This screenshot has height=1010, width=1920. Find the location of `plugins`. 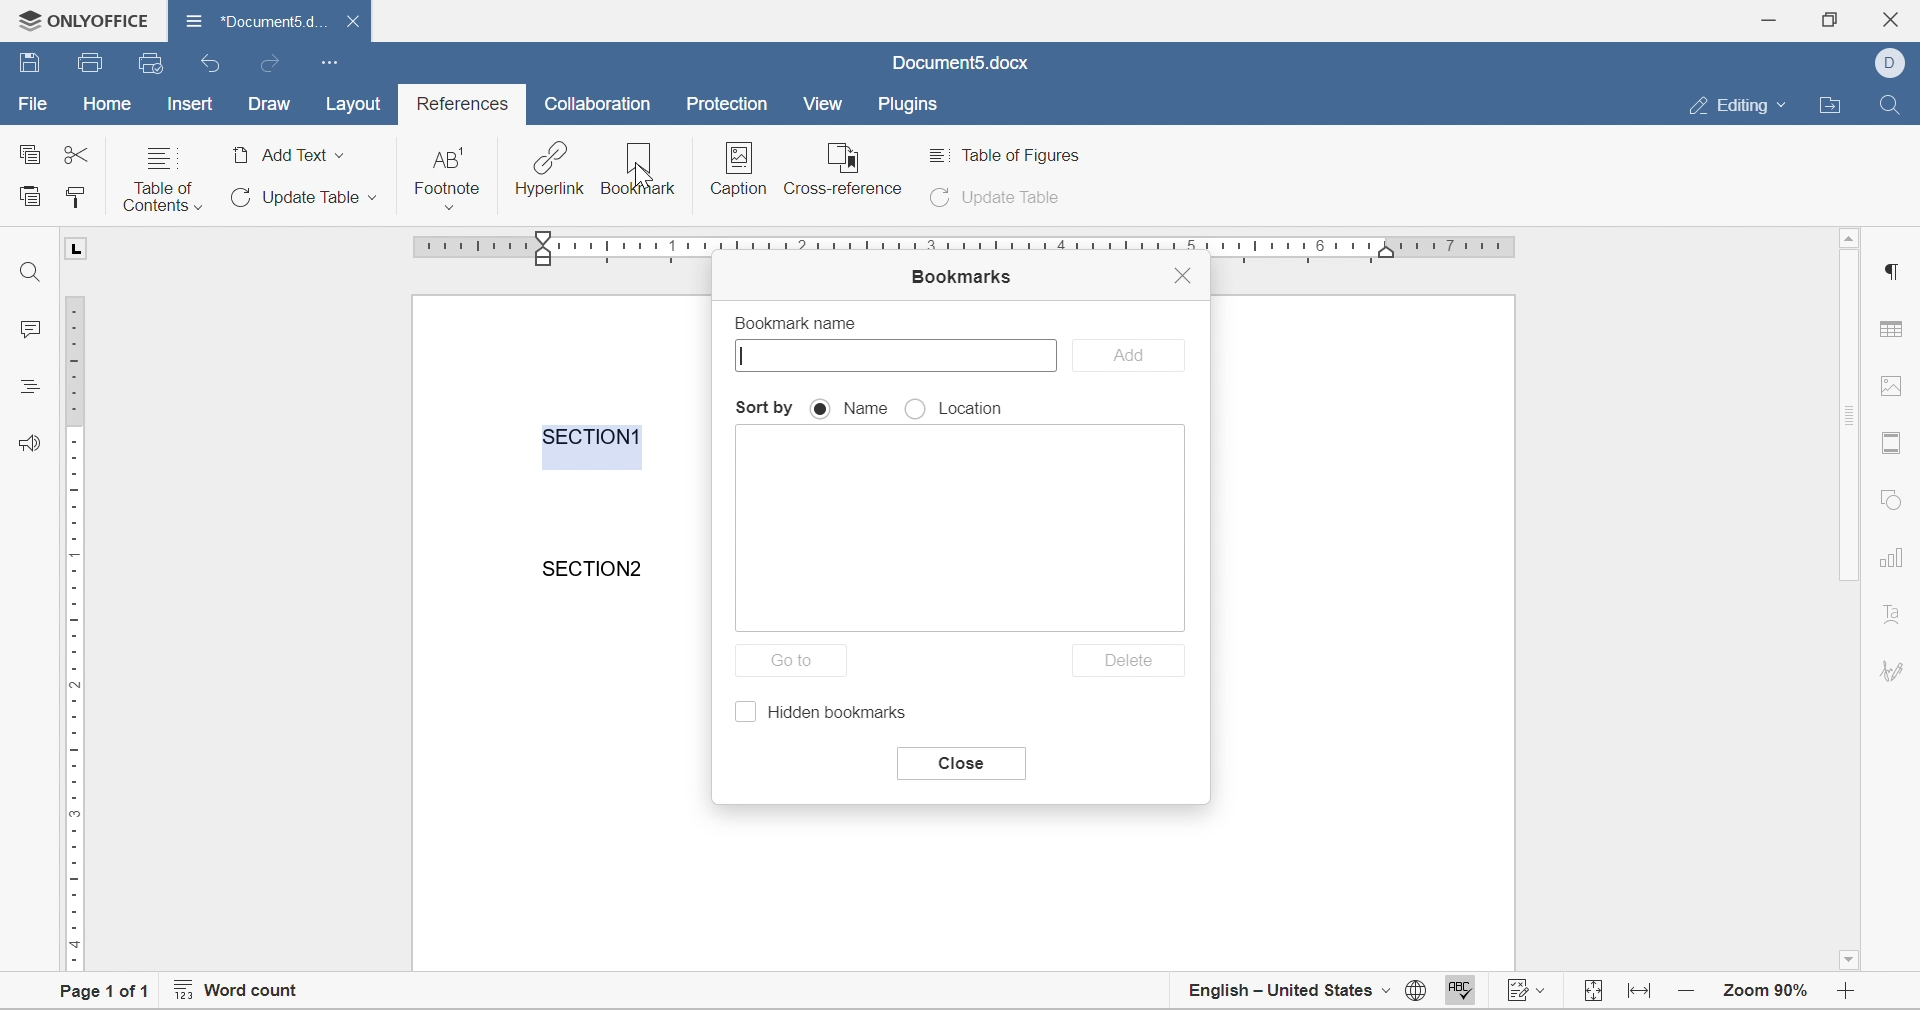

plugins is located at coordinates (909, 106).